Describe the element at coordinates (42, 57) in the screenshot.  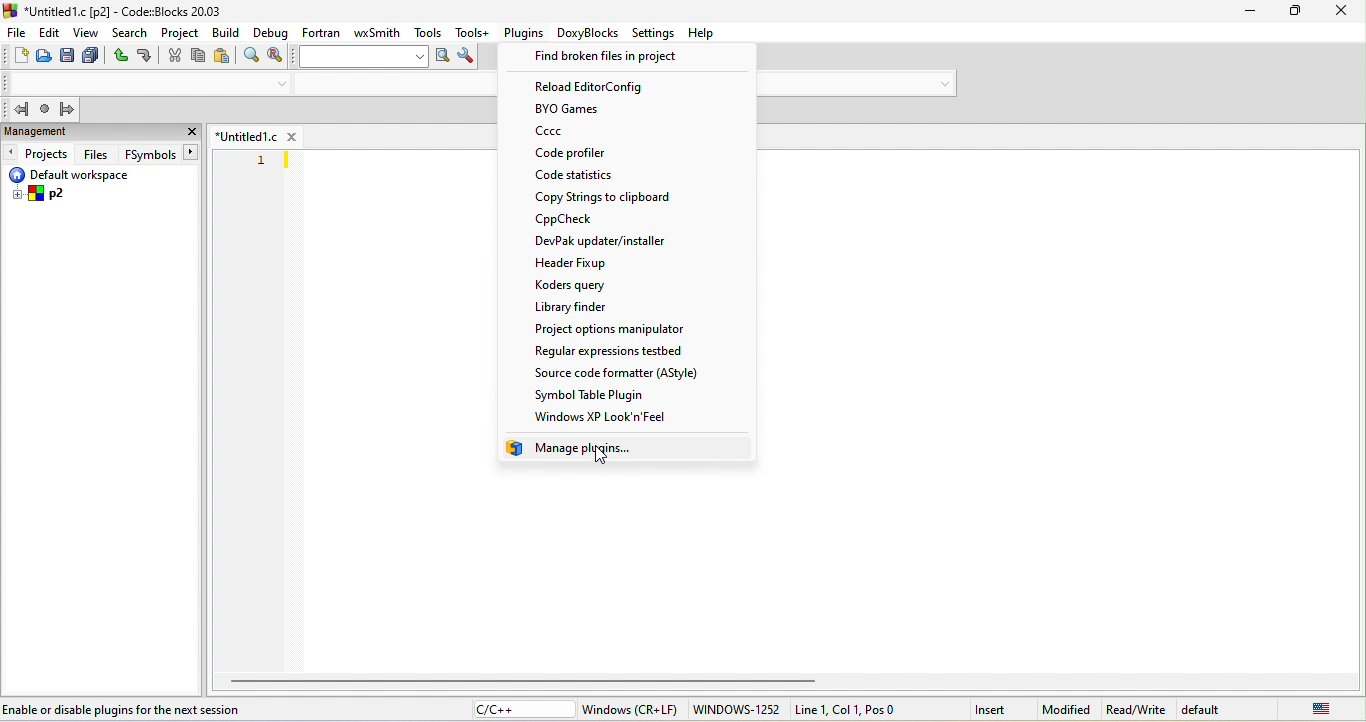
I see `open` at that location.